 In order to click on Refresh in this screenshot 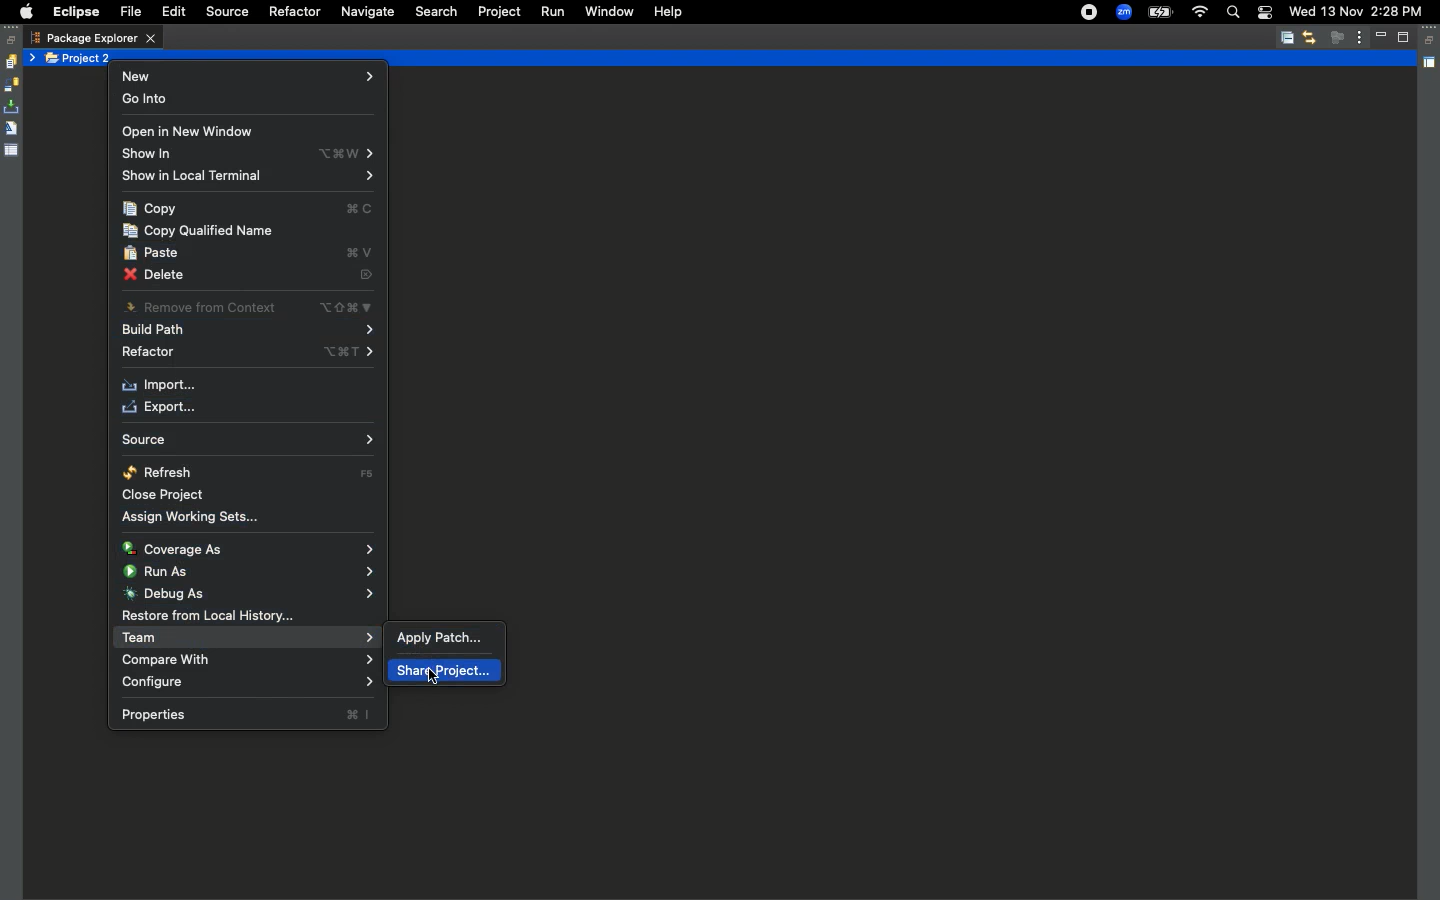, I will do `click(251, 472)`.